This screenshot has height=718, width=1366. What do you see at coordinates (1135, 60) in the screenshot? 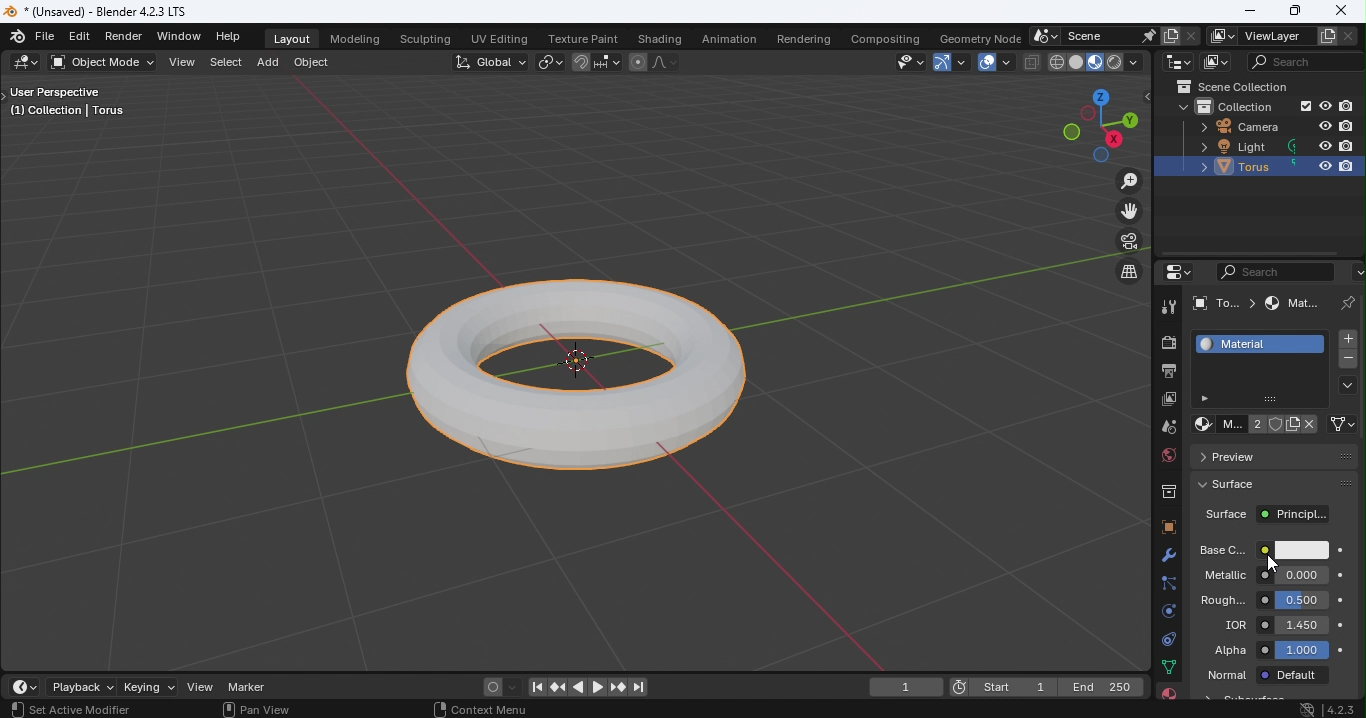
I see `Shading` at bounding box center [1135, 60].